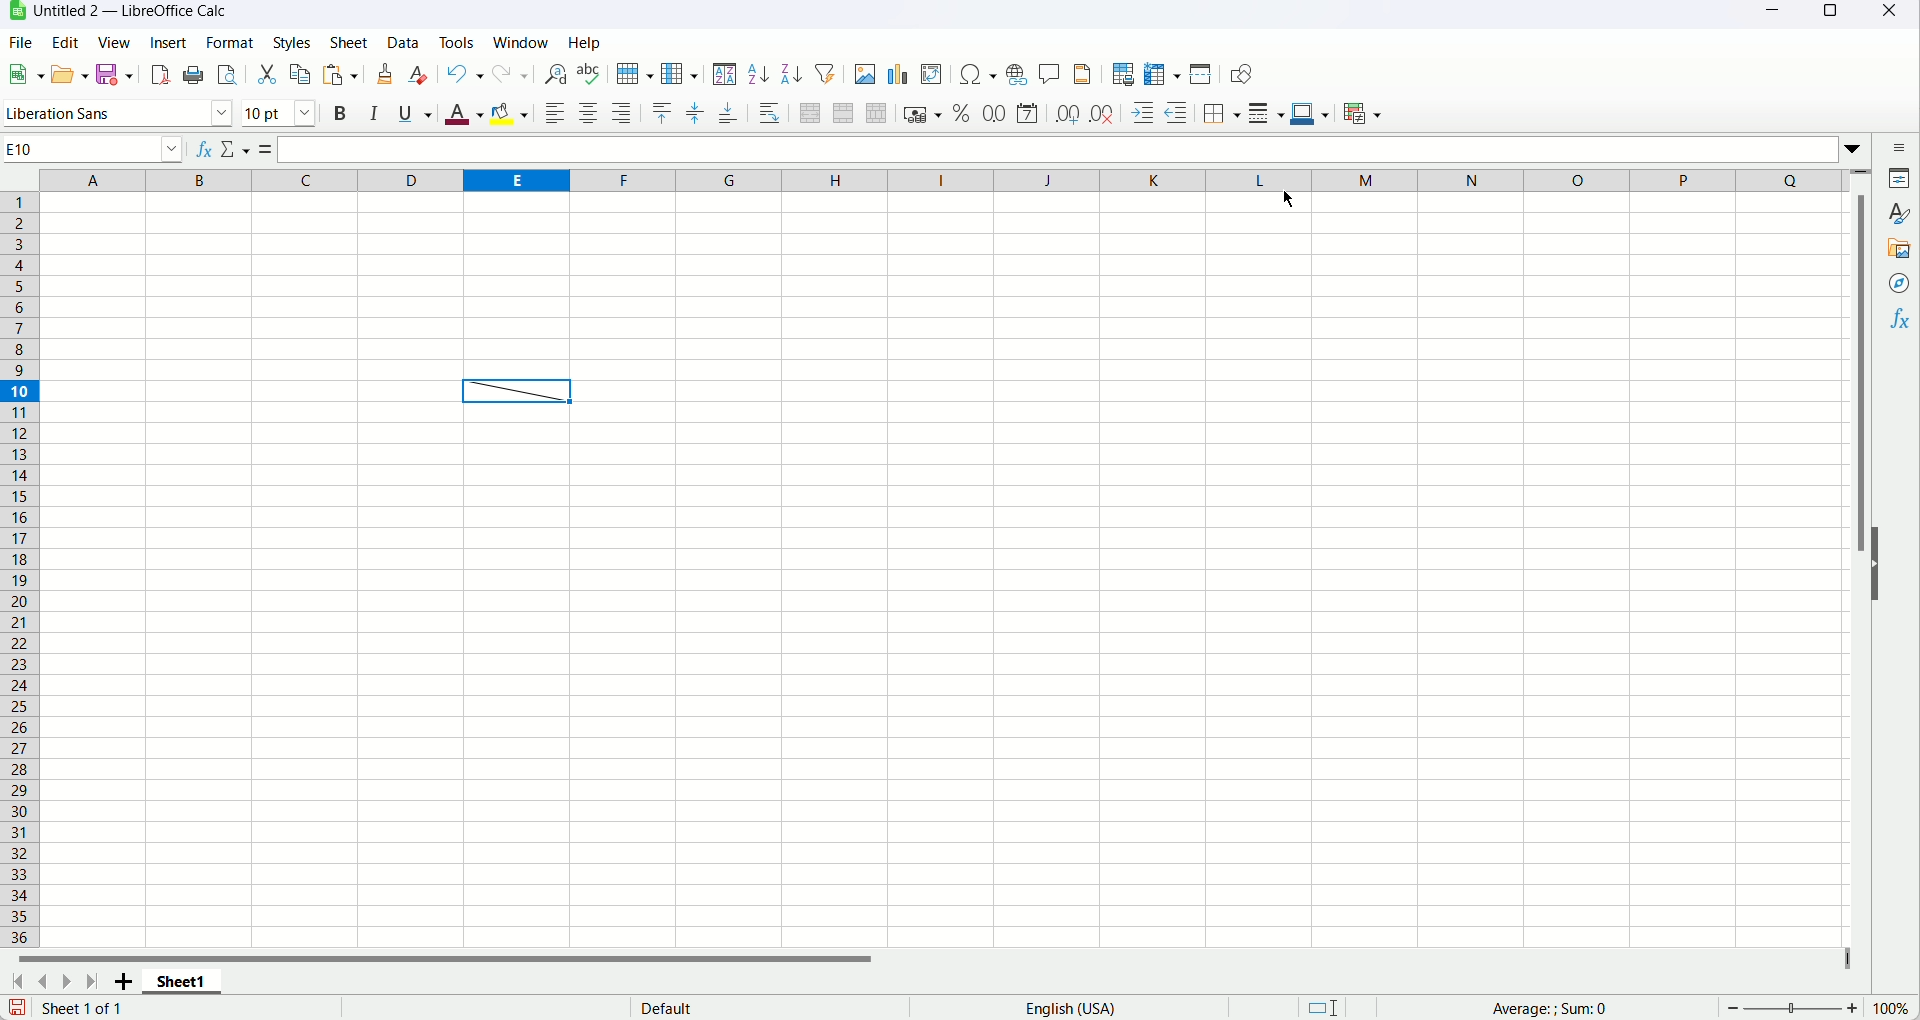 This screenshot has height=1020, width=1920. Describe the element at coordinates (42, 983) in the screenshot. I see `Scroll to previous sheet` at that location.